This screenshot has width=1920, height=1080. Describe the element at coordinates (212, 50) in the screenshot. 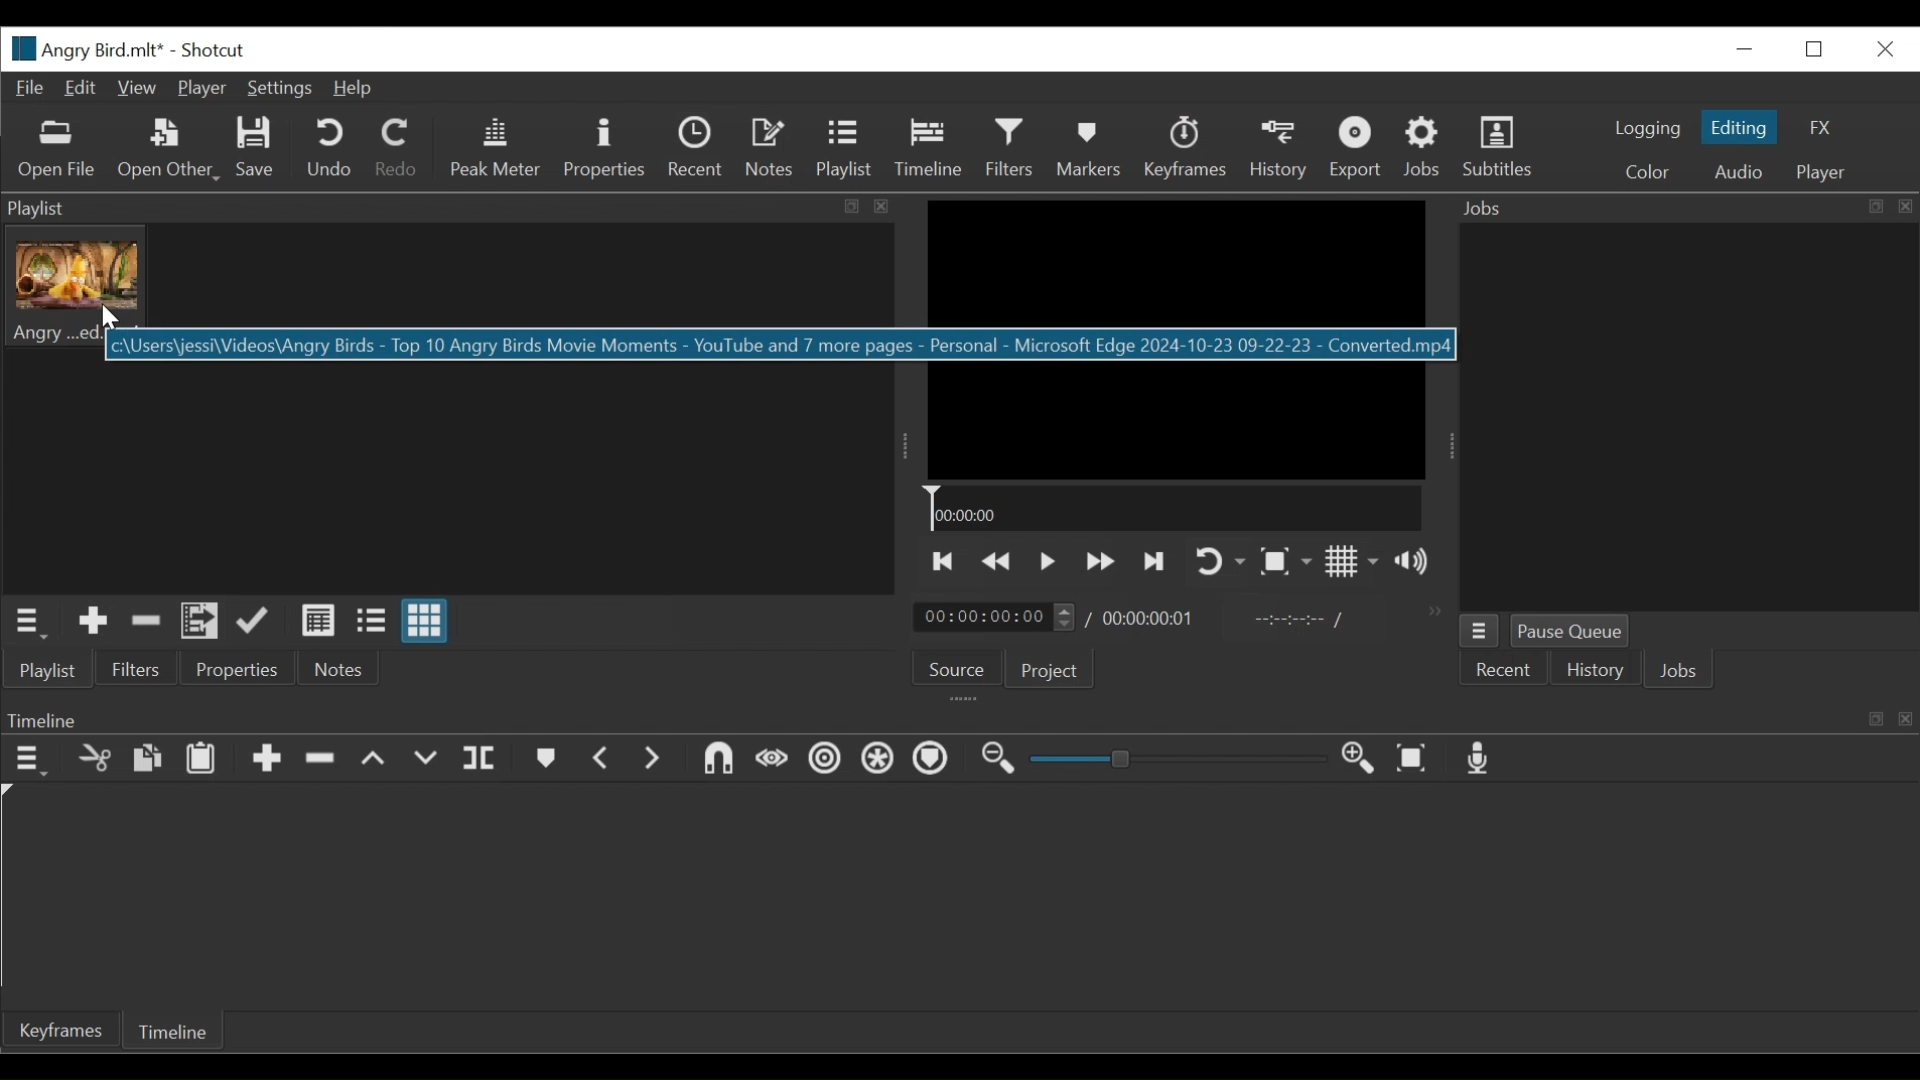

I see `Shotcut` at that location.